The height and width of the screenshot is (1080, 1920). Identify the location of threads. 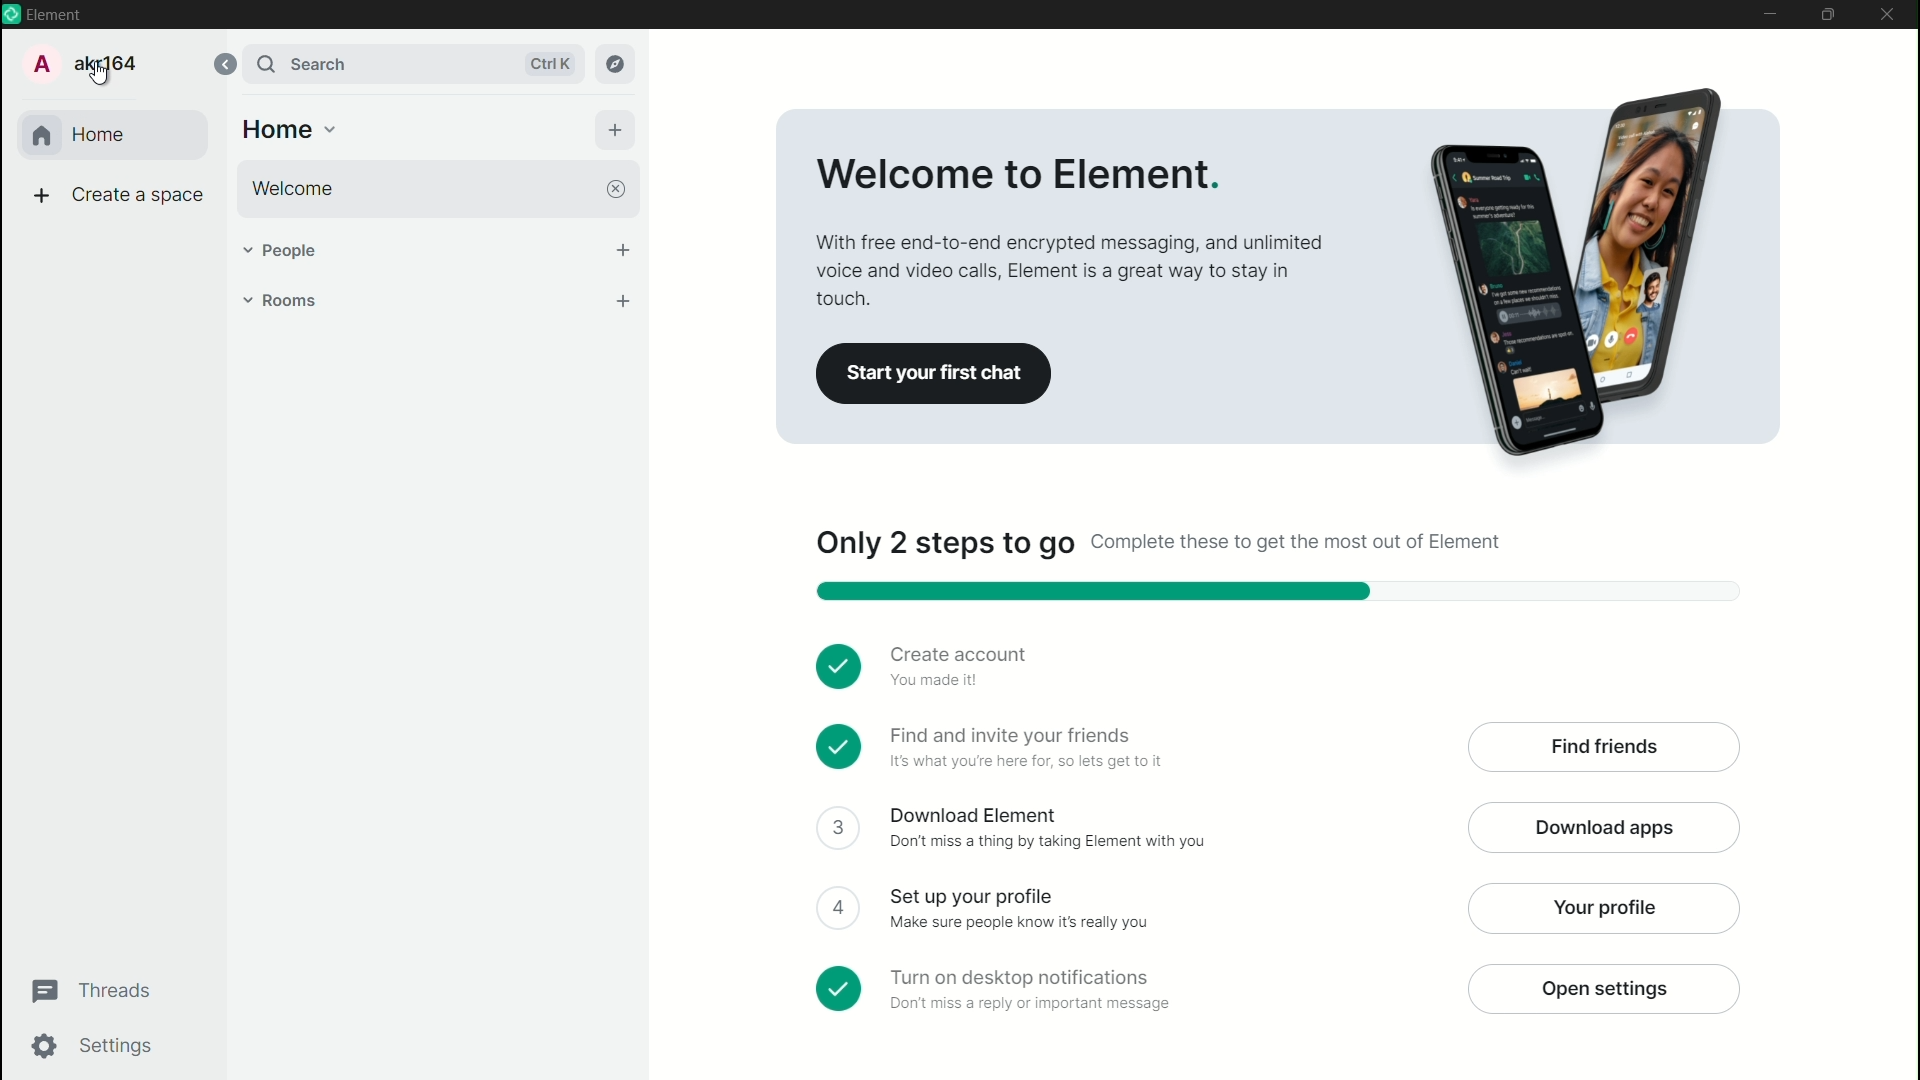
(93, 991).